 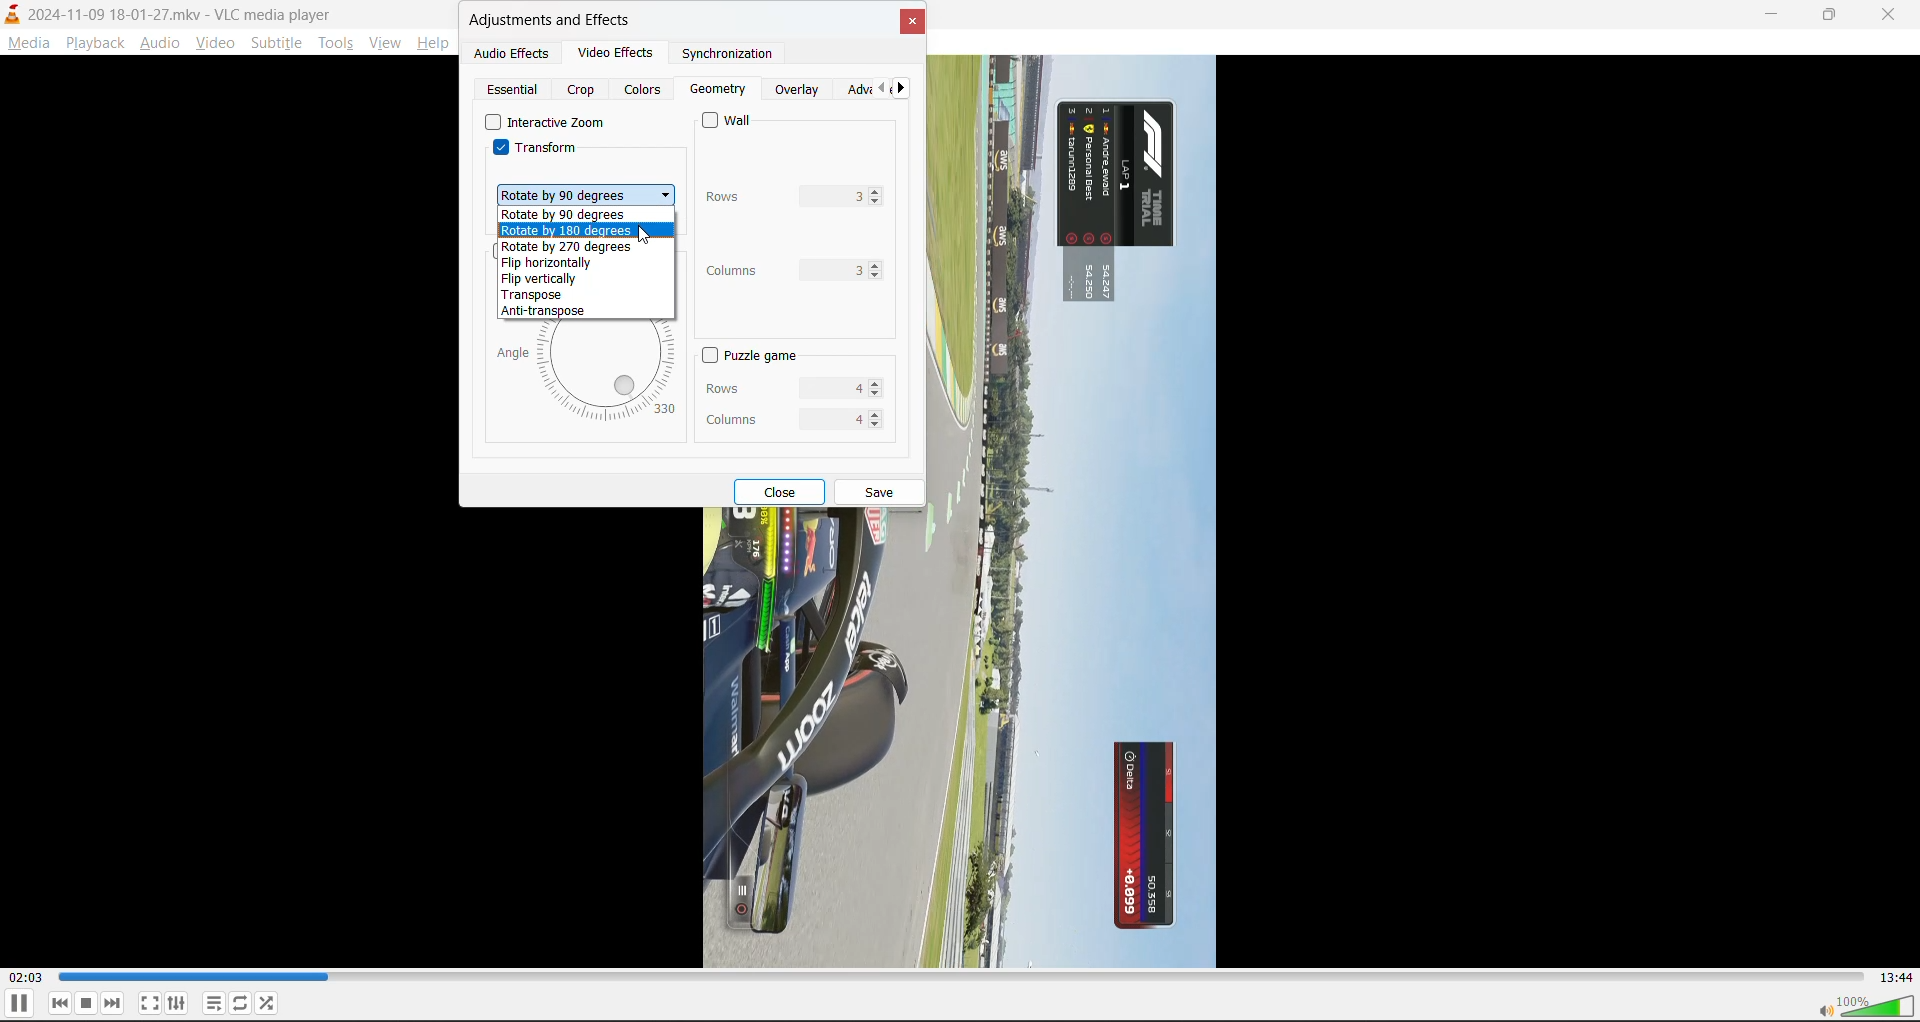 What do you see at coordinates (607, 51) in the screenshot?
I see `video effects` at bounding box center [607, 51].